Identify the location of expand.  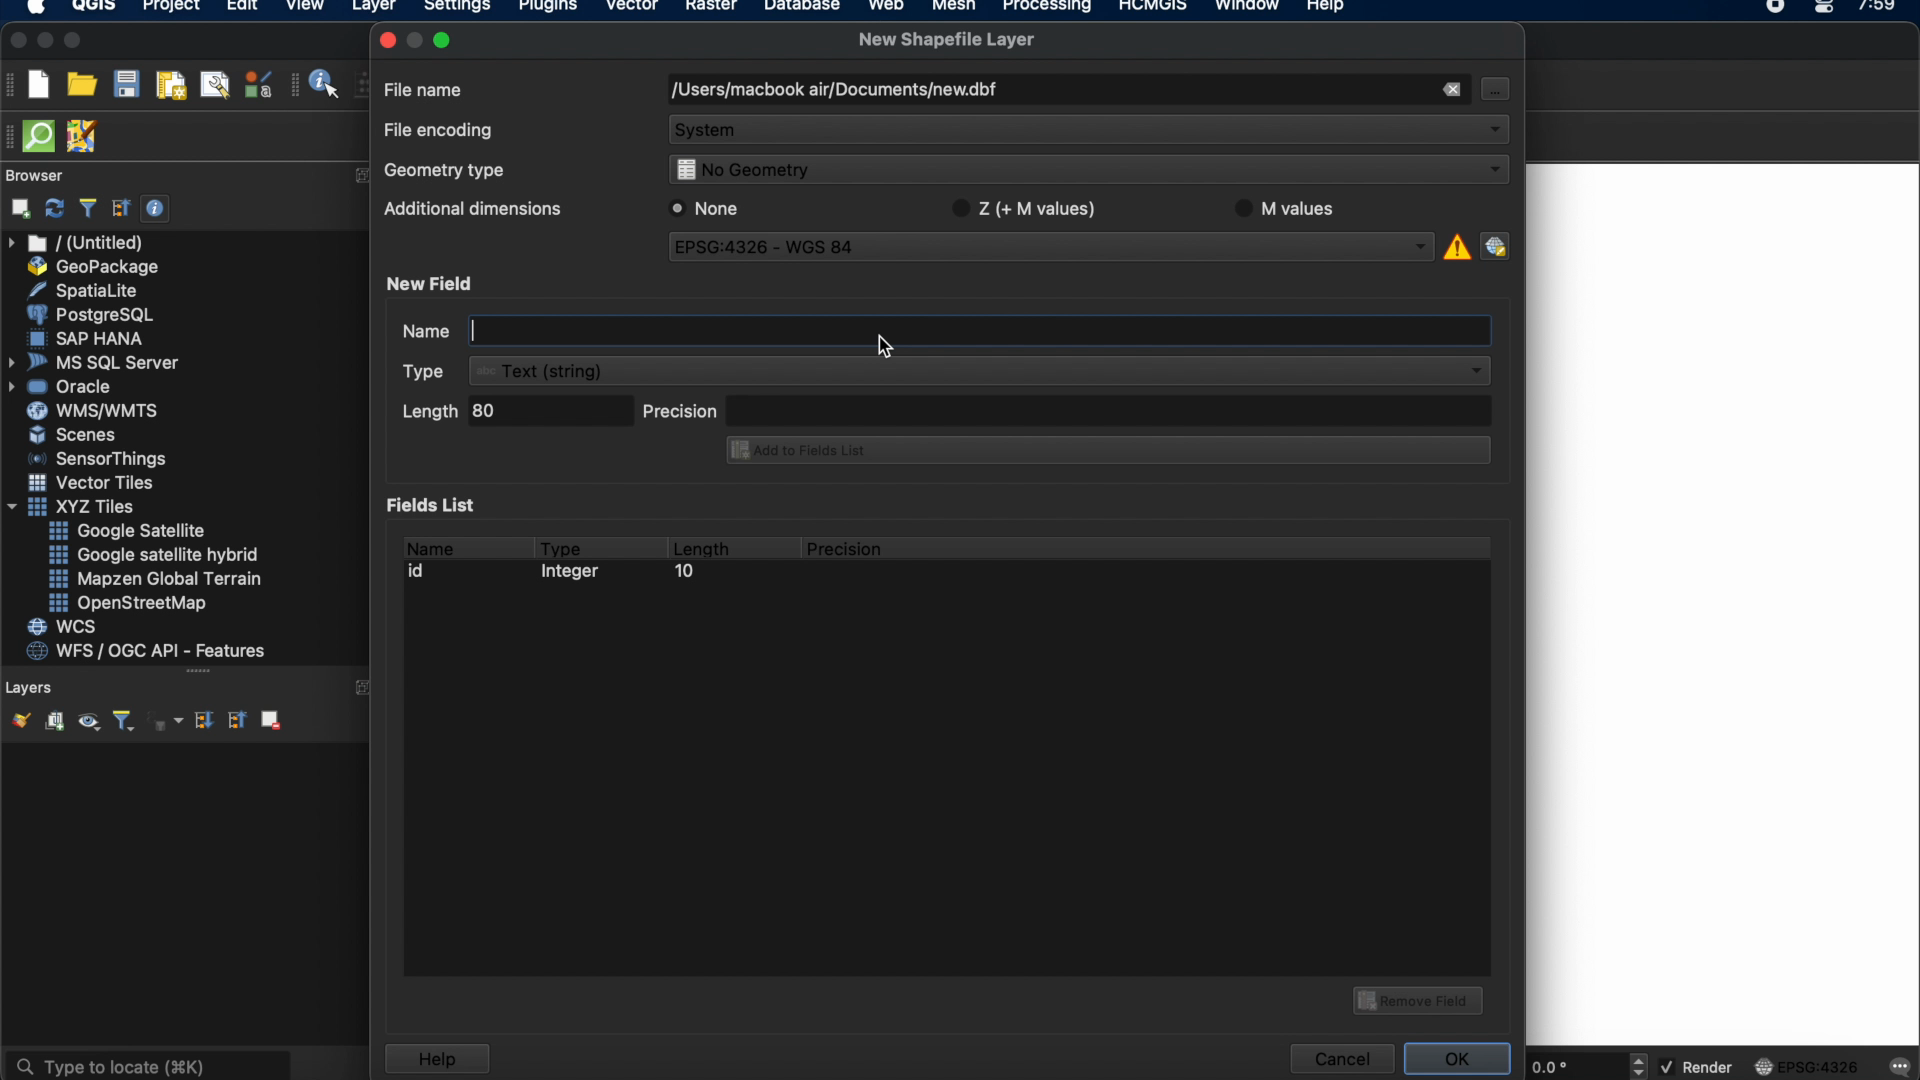
(364, 688).